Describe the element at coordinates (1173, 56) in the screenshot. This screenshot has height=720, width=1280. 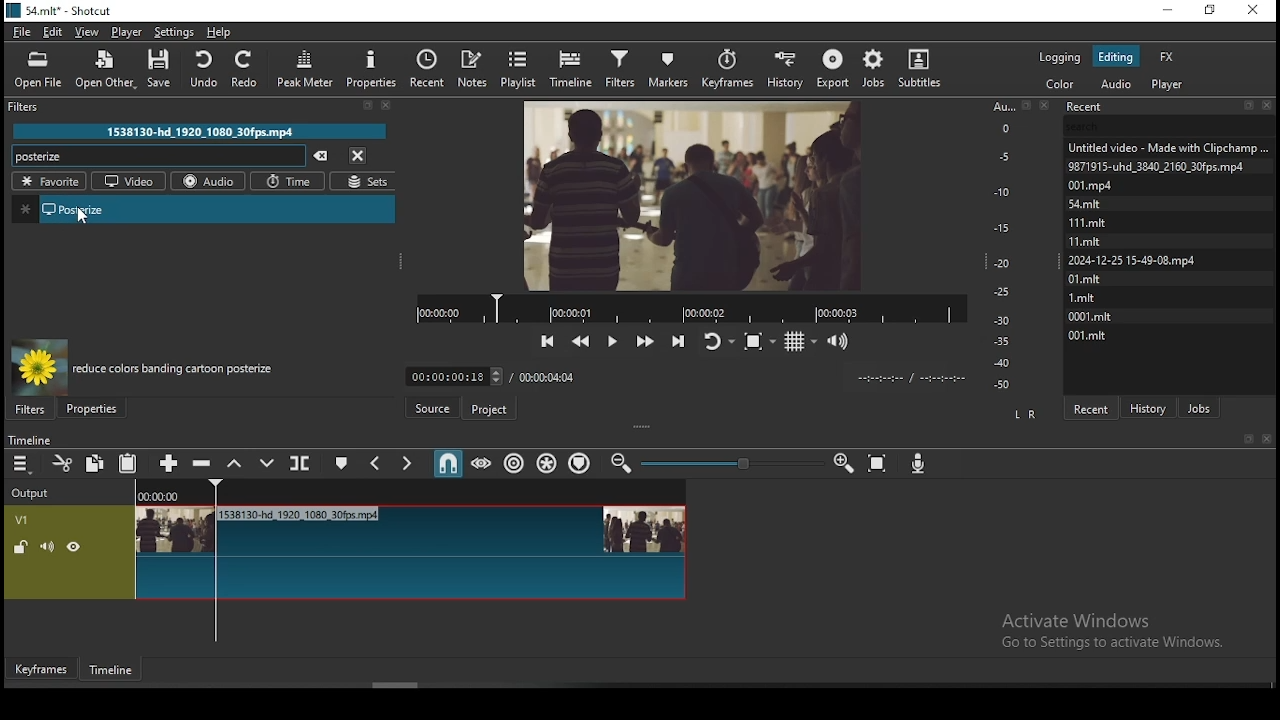
I see `fx` at that location.